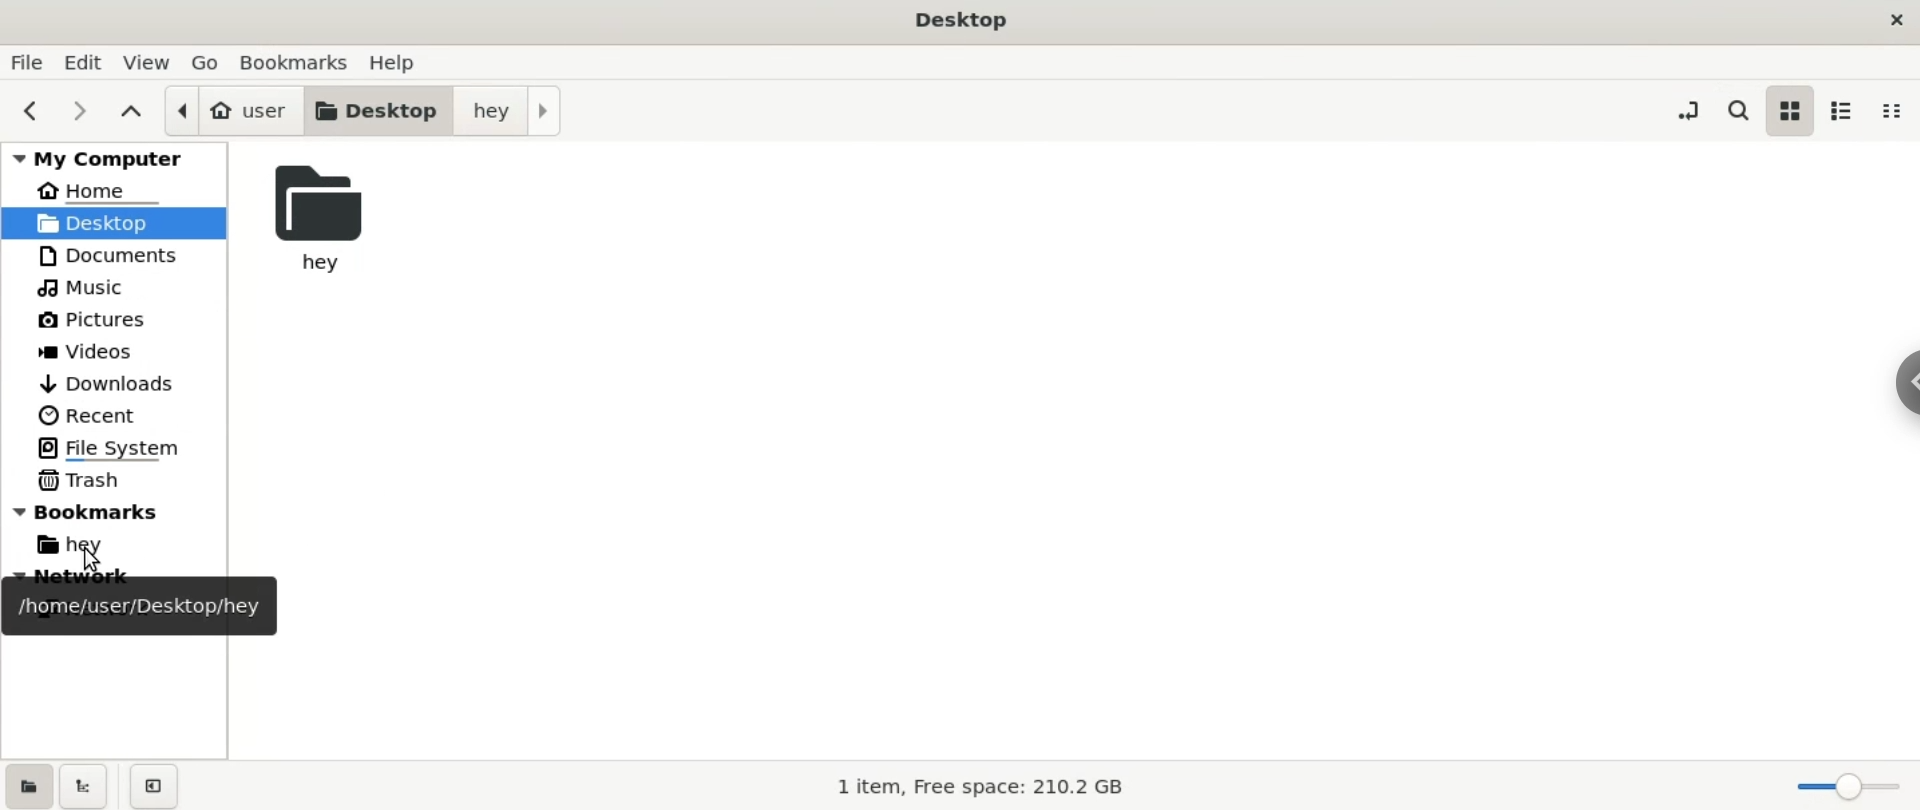 The width and height of the screenshot is (1920, 810). I want to click on trash, so click(84, 481).